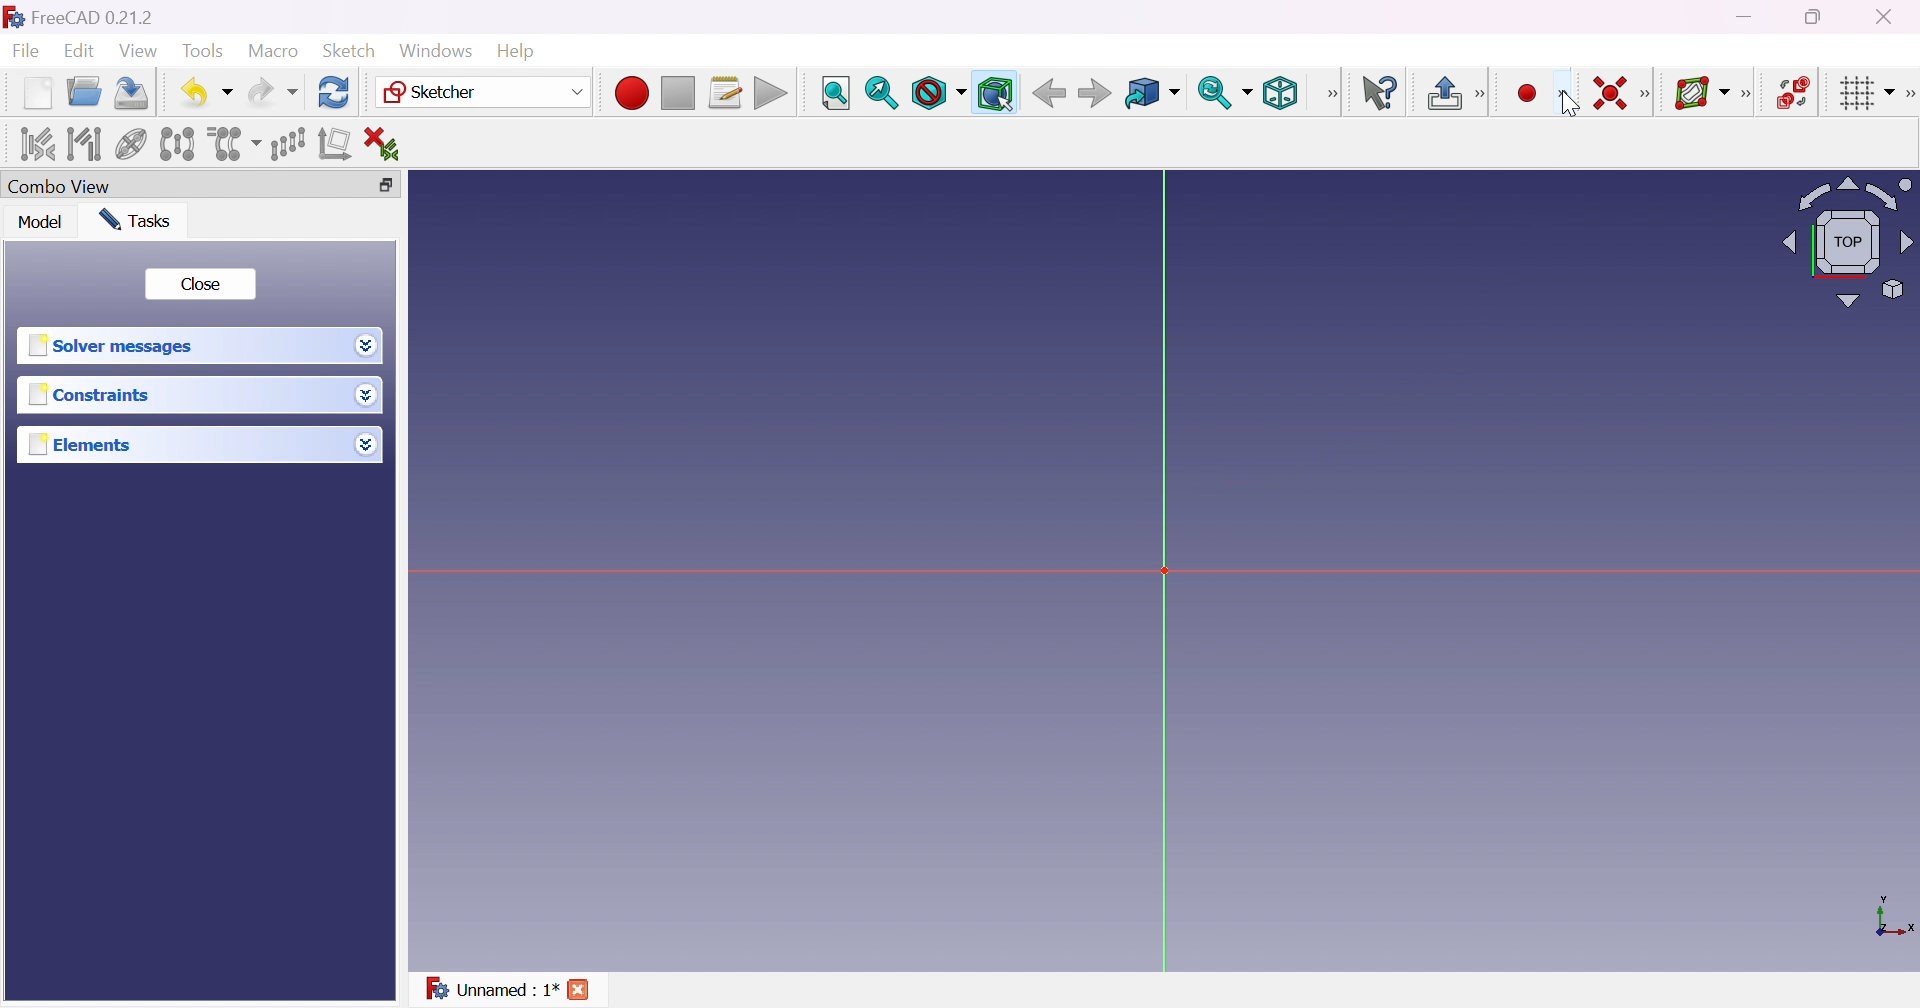 The height and width of the screenshot is (1008, 1920). Describe the element at coordinates (85, 145) in the screenshot. I see `Select associated geometry` at that location.